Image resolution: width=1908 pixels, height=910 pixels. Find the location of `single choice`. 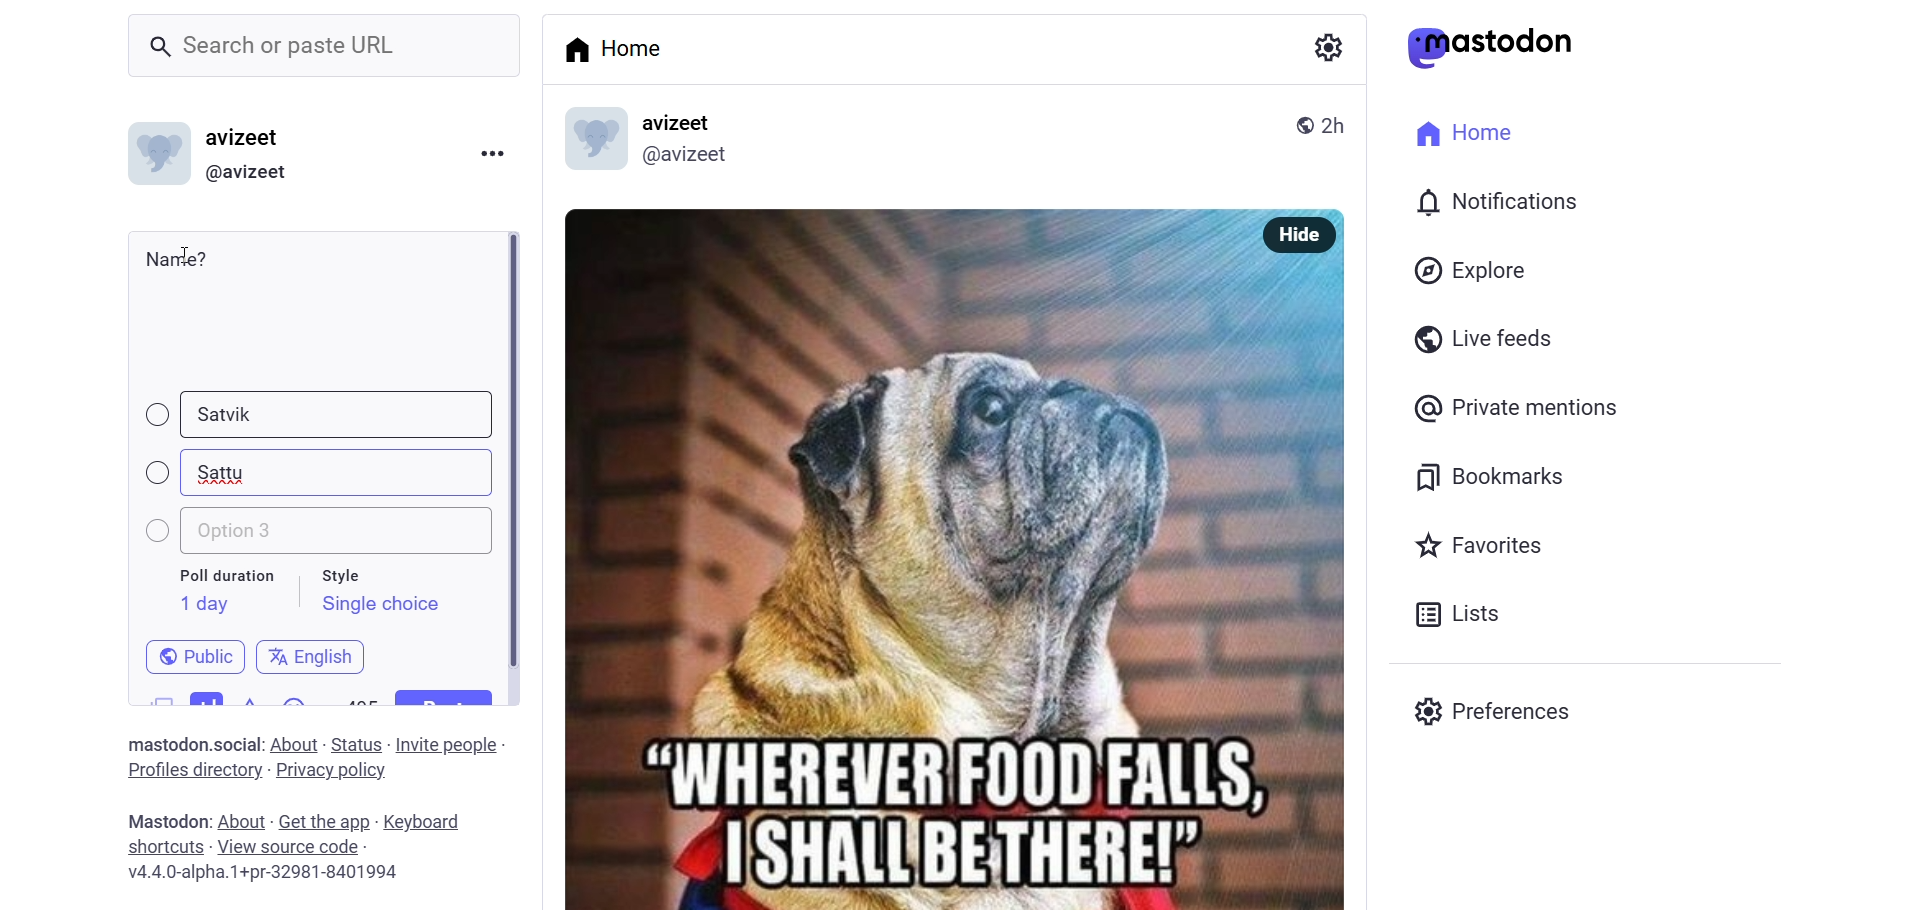

single choice is located at coordinates (380, 604).